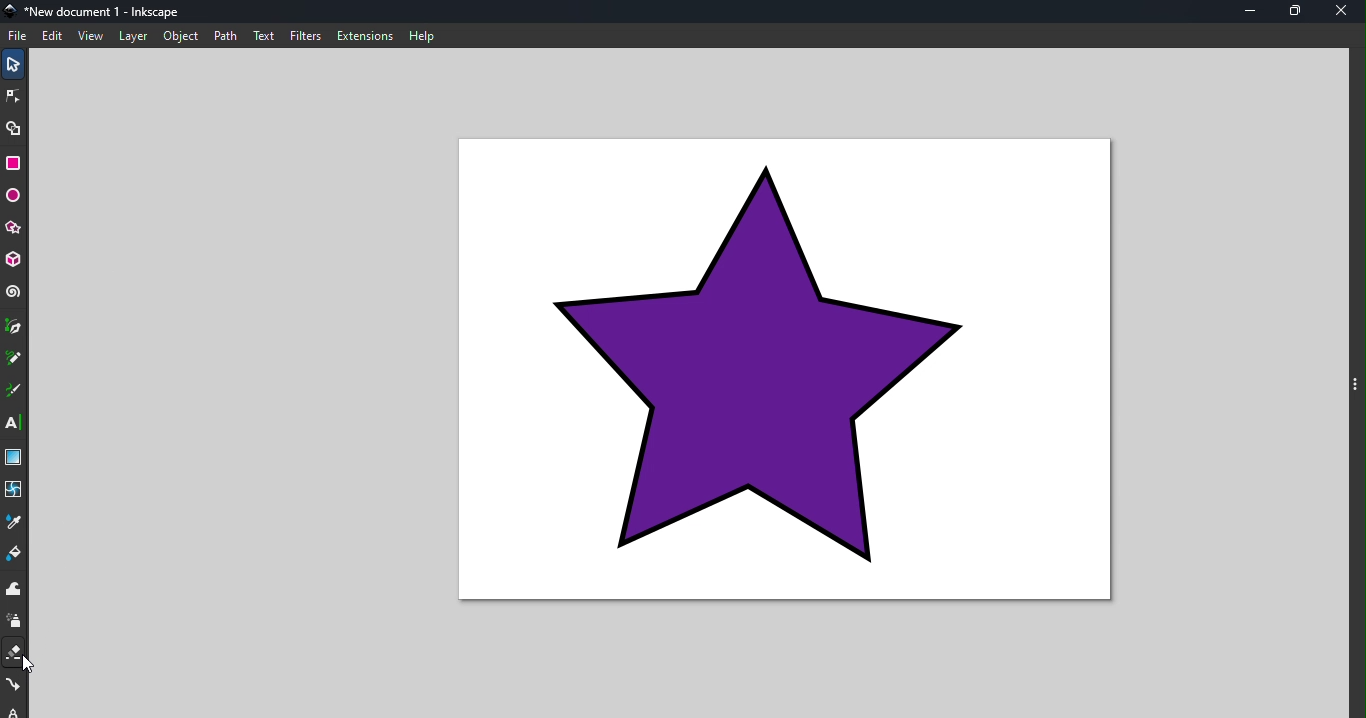 This screenshot has height=718, width=1366. Describe the element at coordinates (54, 36) in the screenshot. I see `edit` at that location.